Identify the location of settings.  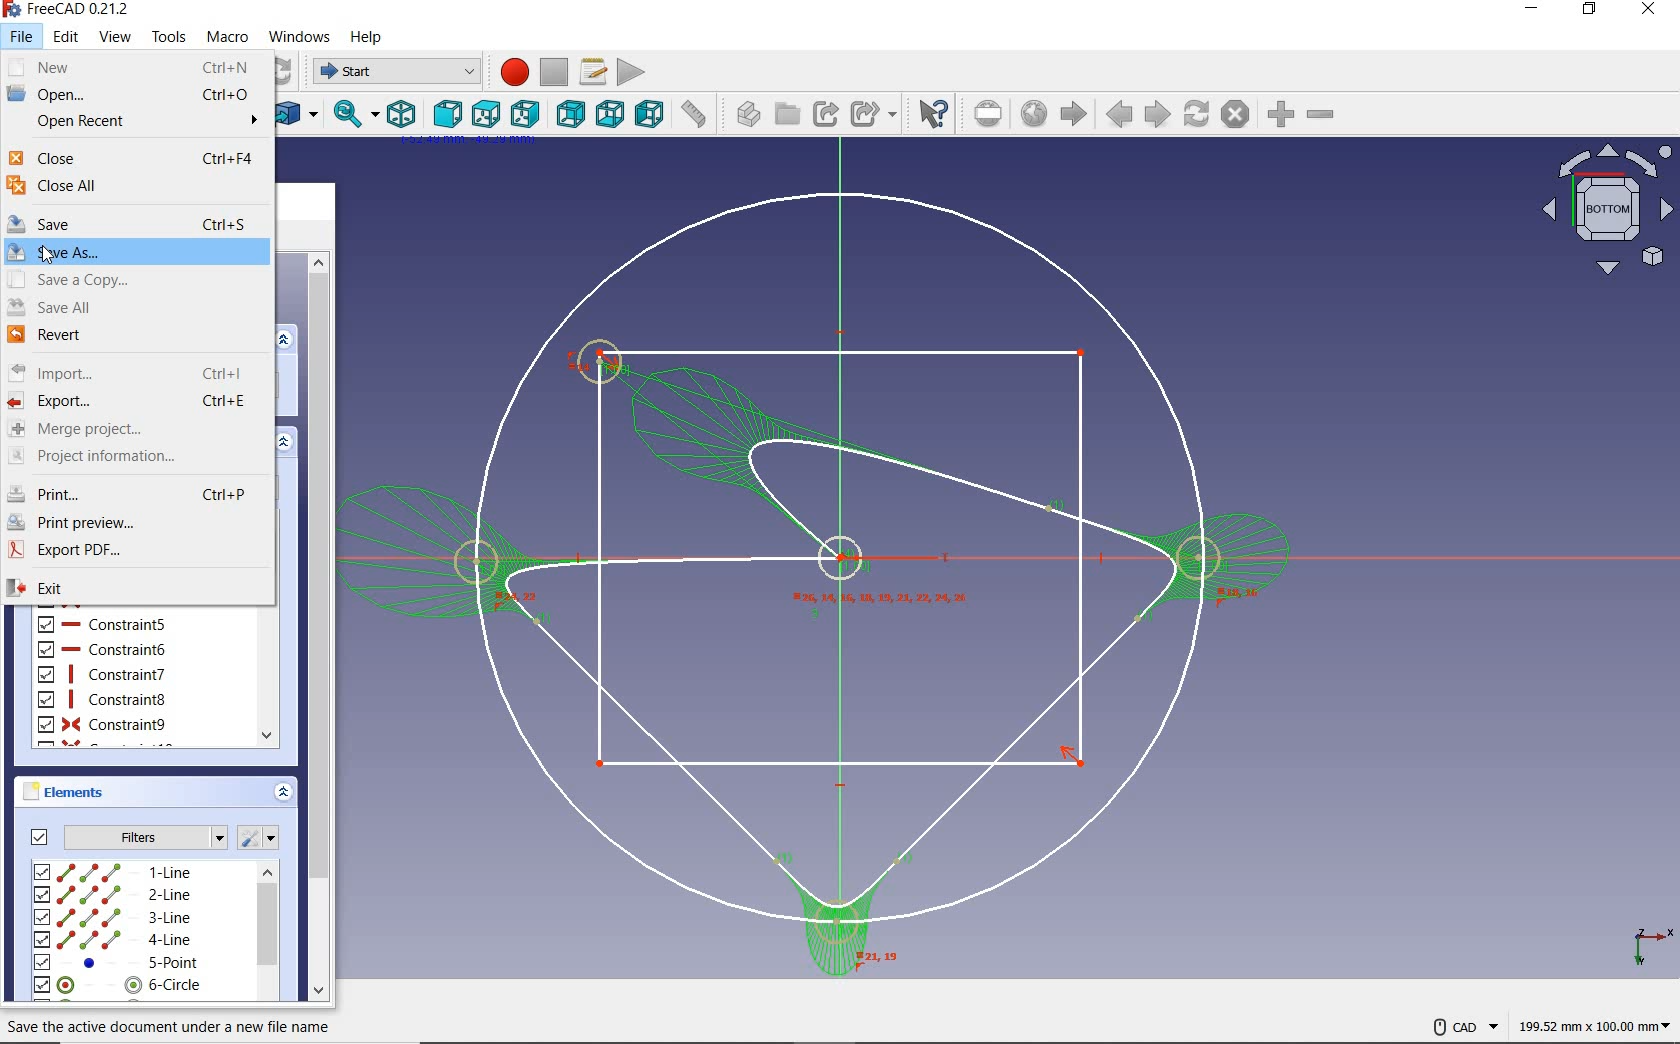
(263, 837).